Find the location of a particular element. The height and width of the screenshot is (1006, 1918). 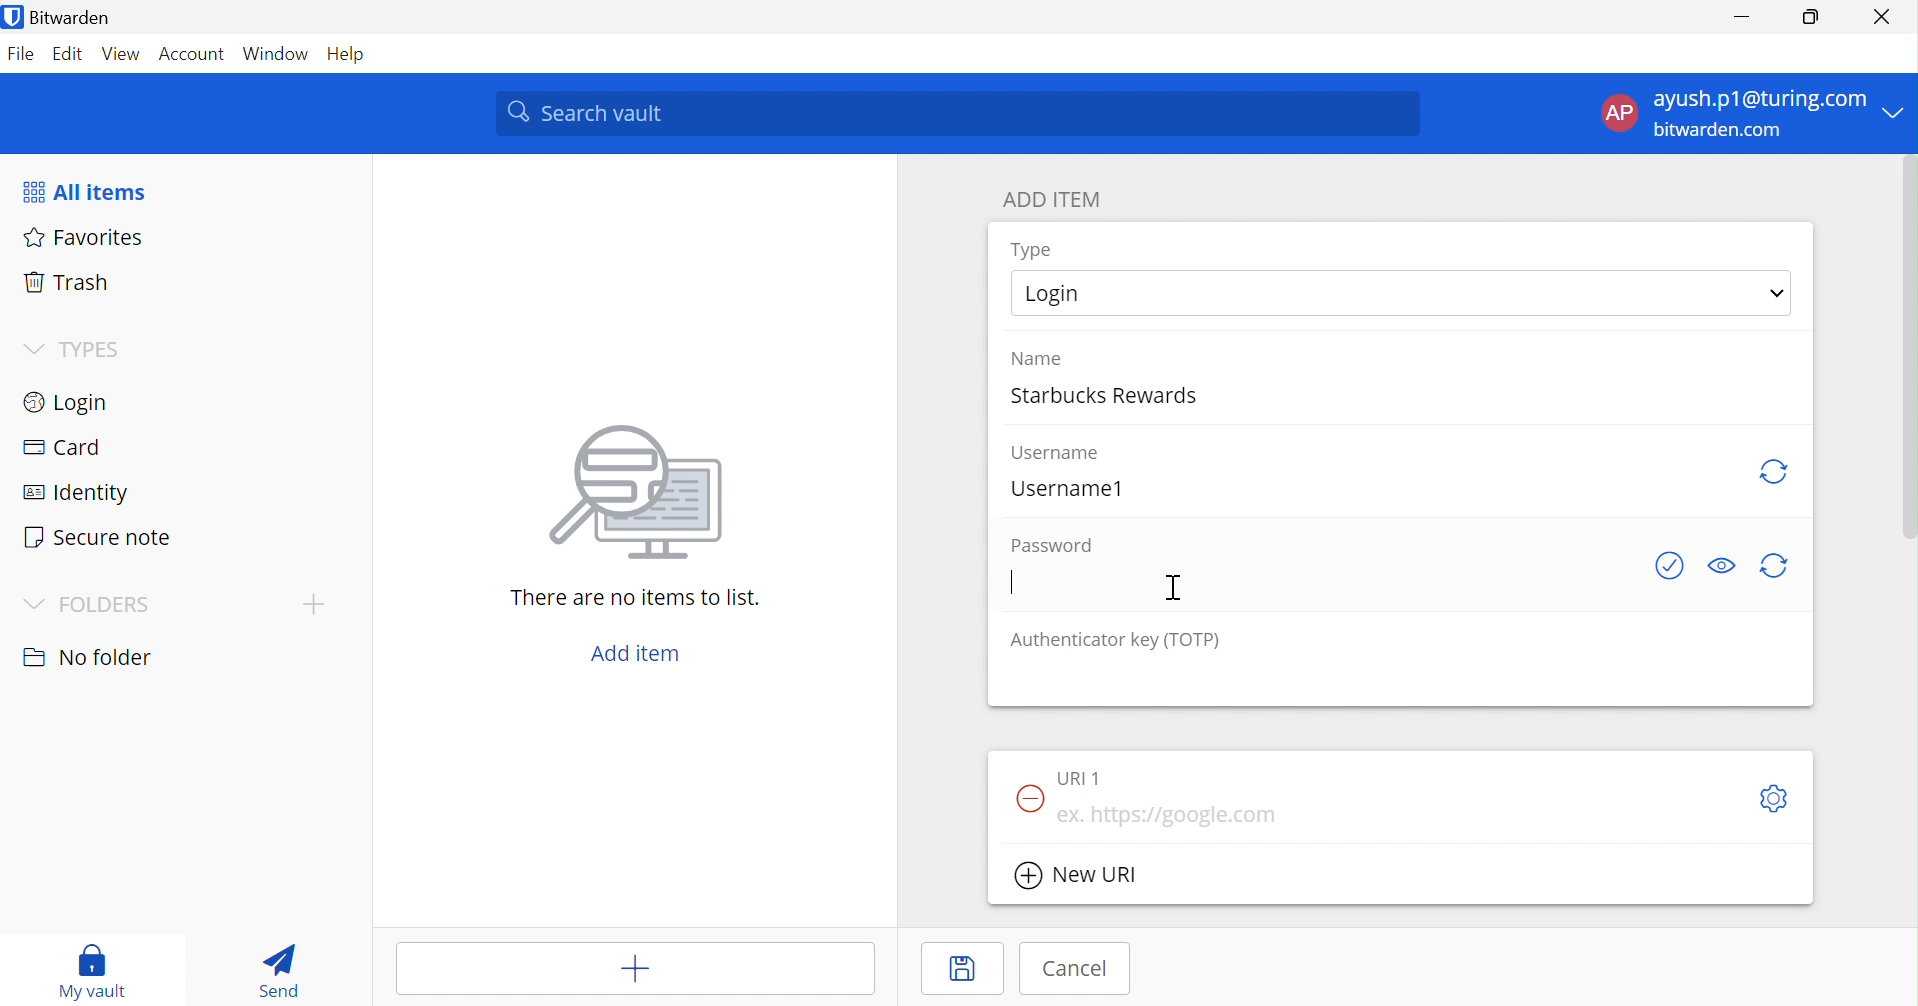

New URI is located at coordinates (1077, 878).